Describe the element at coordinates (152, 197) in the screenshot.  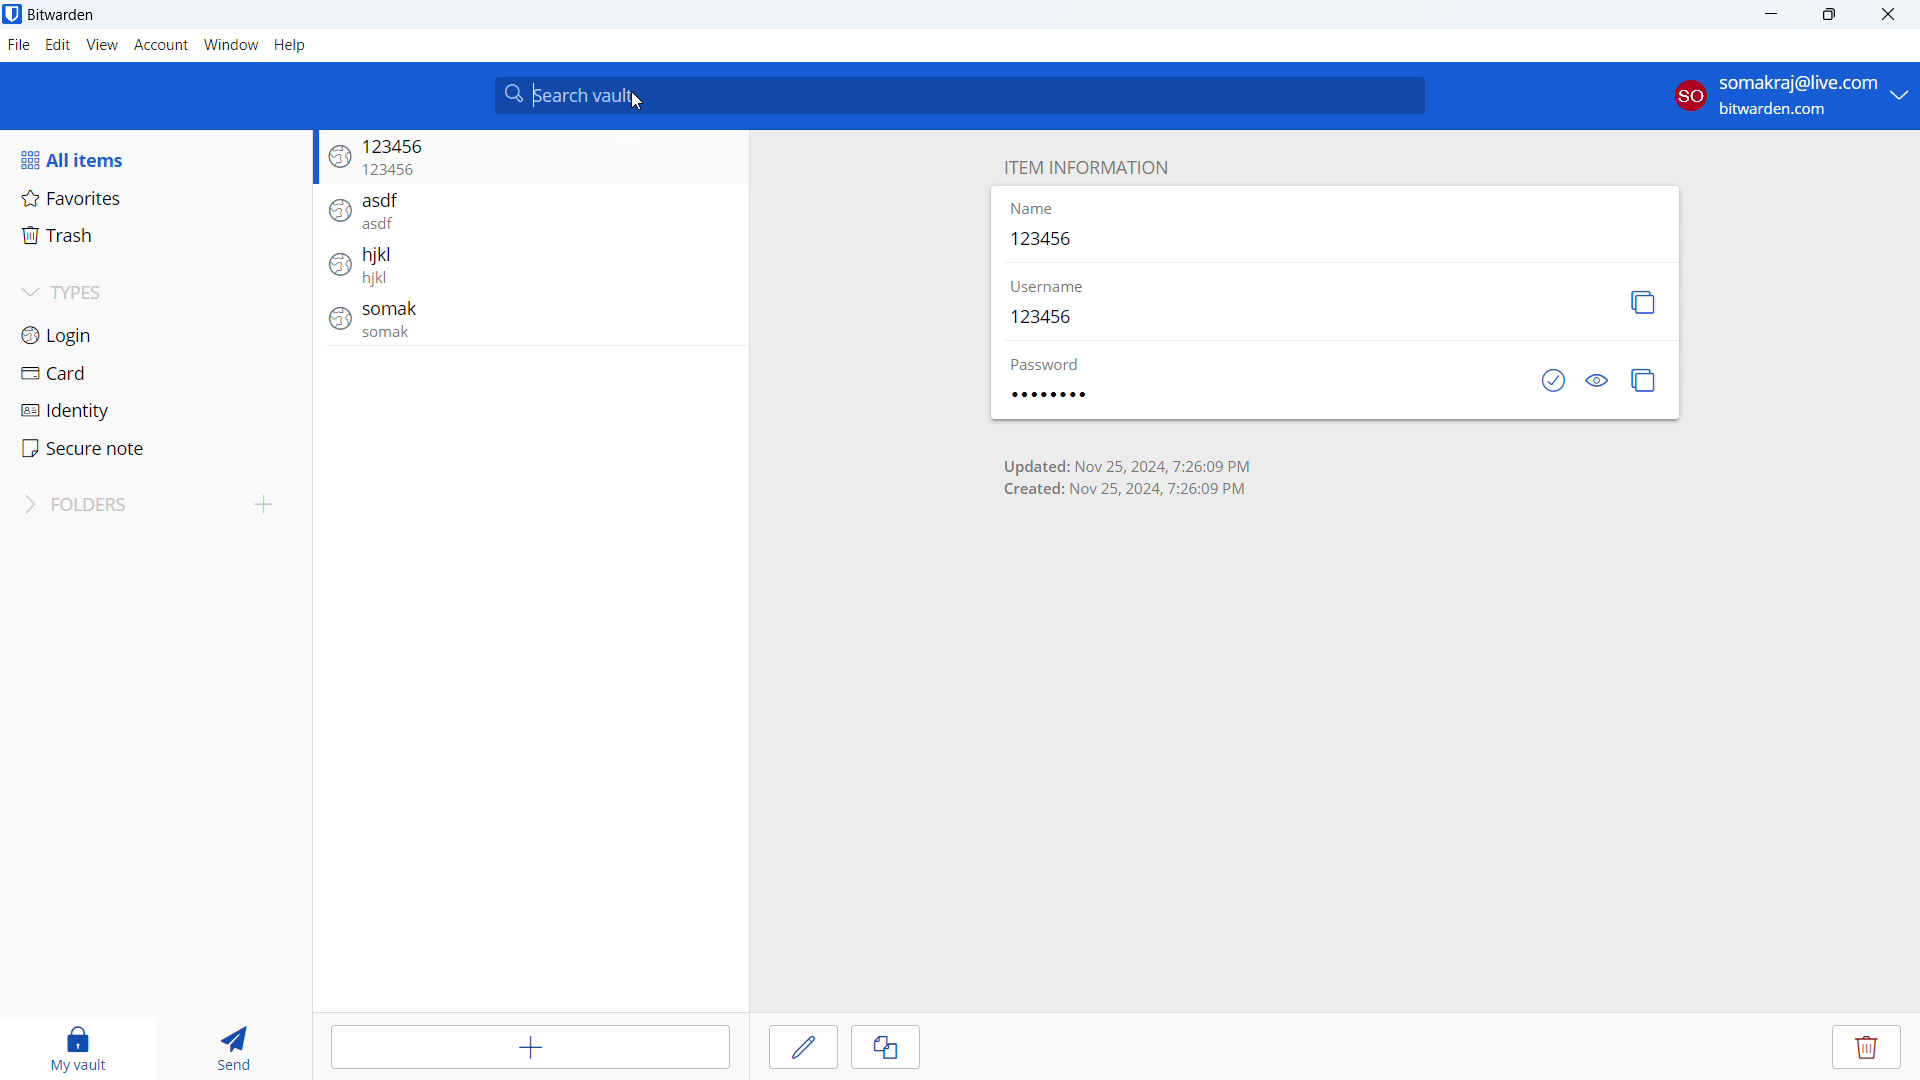
I see `favorites` at that location.